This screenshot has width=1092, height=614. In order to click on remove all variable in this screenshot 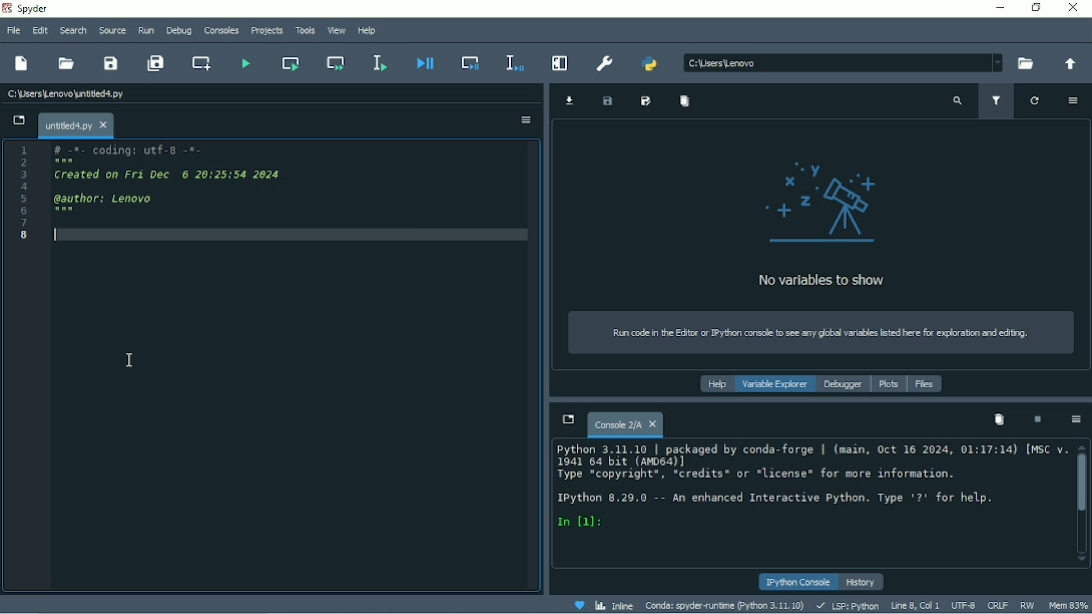, I will do `click(688, 104)`.